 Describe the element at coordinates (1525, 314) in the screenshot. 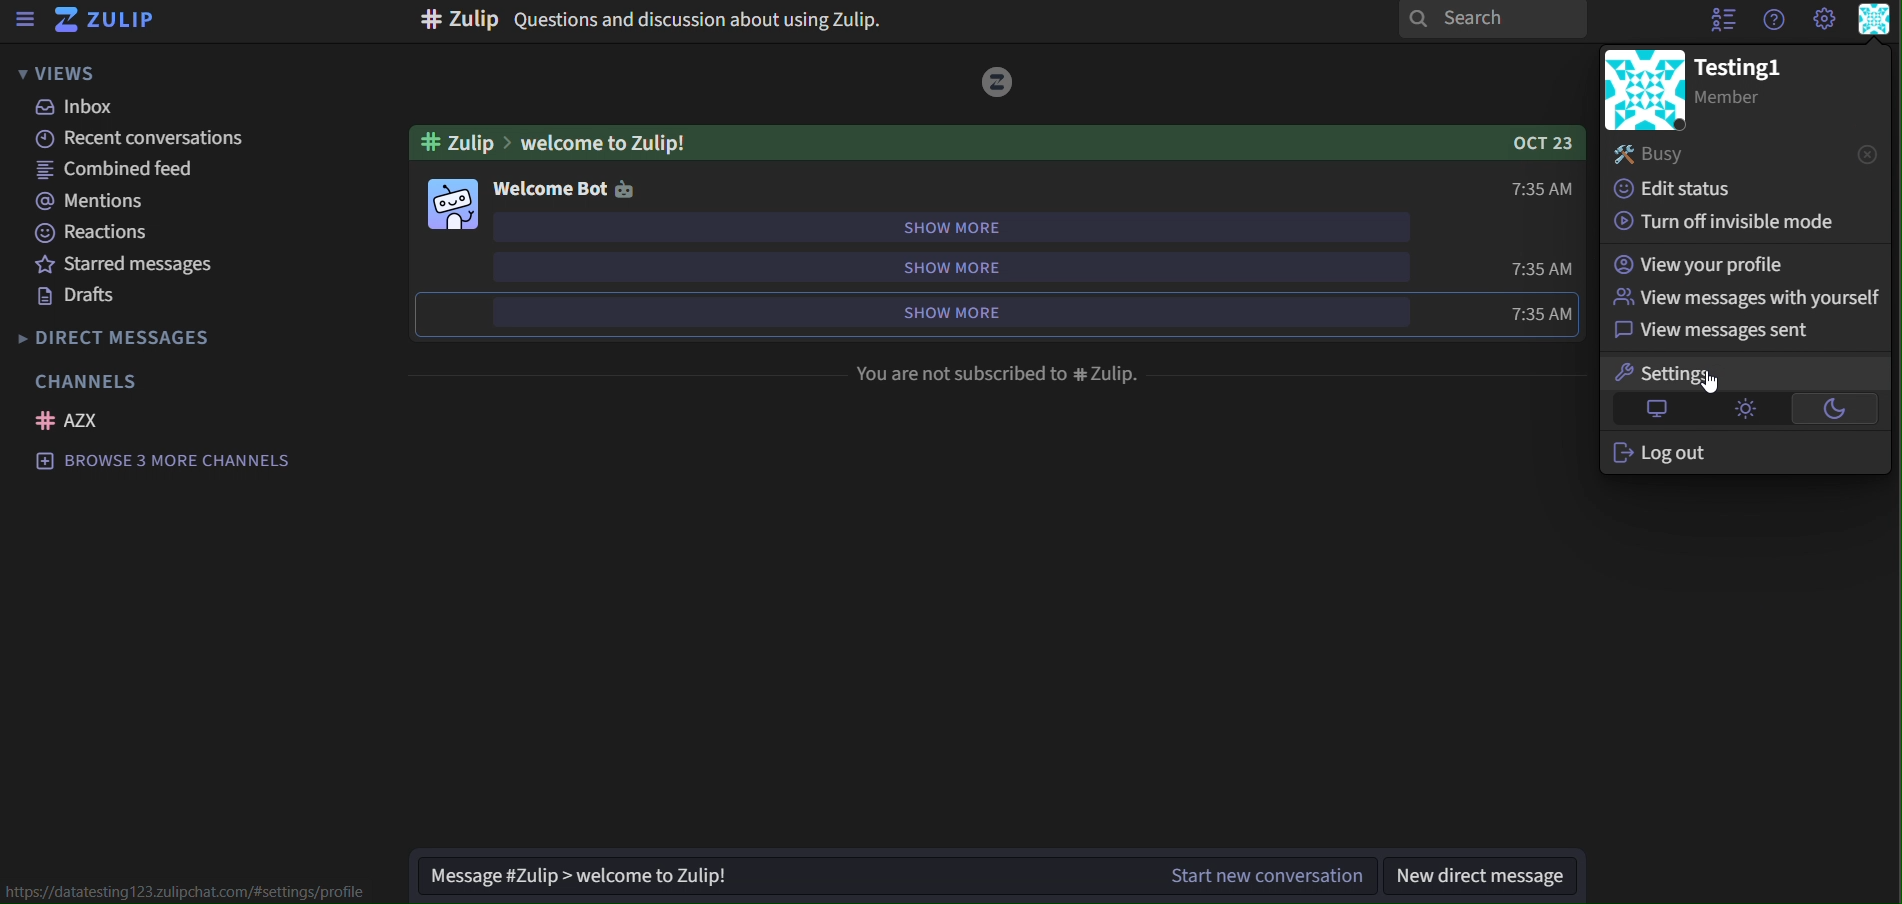

I see `7:35AM` at that location.